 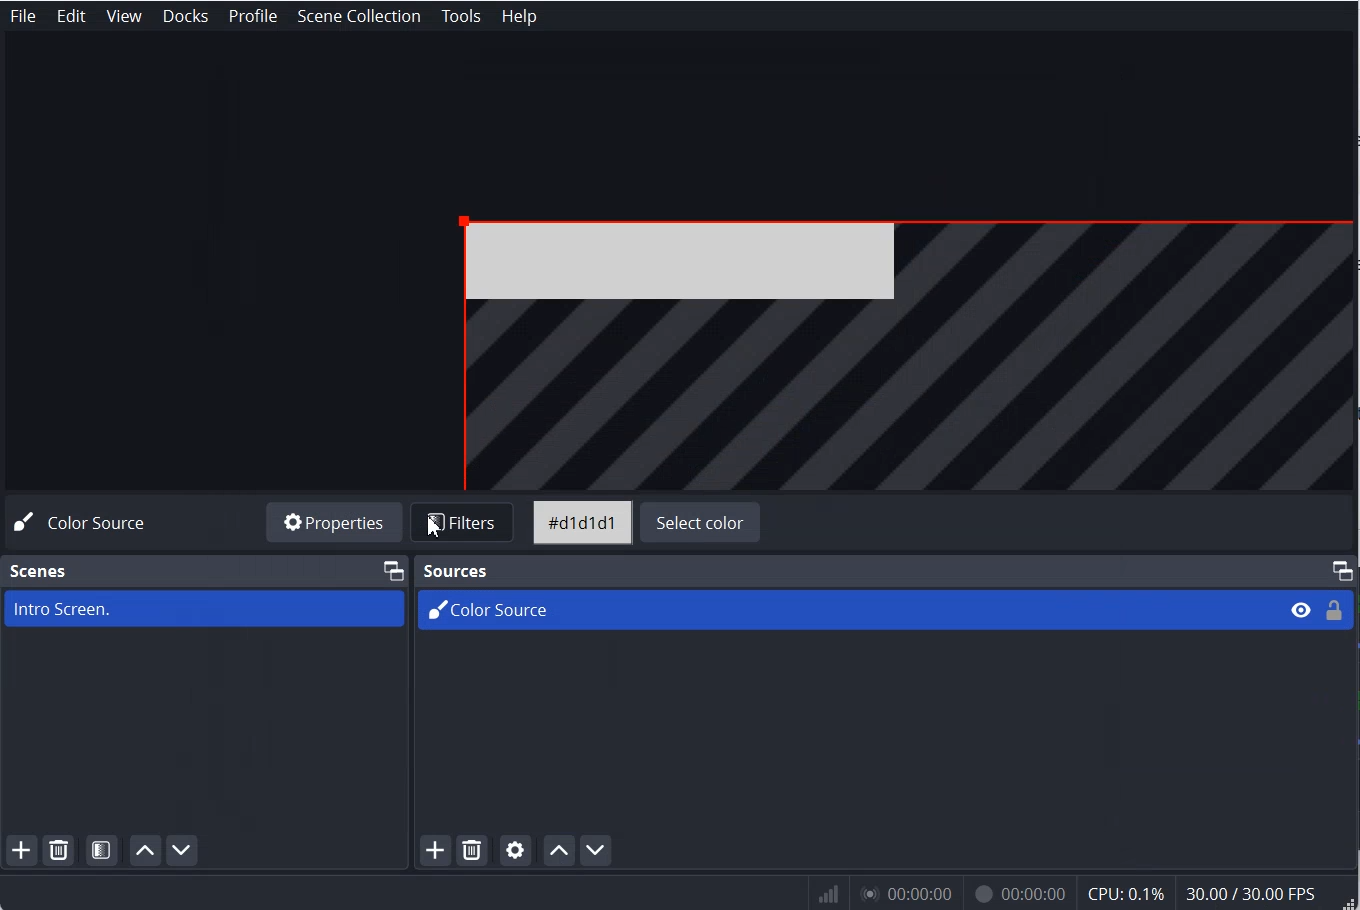 What do you see at coordinates (103, 850) in the screenshot?
I see `Open Scene Filter` at bounding box center [103, 850].